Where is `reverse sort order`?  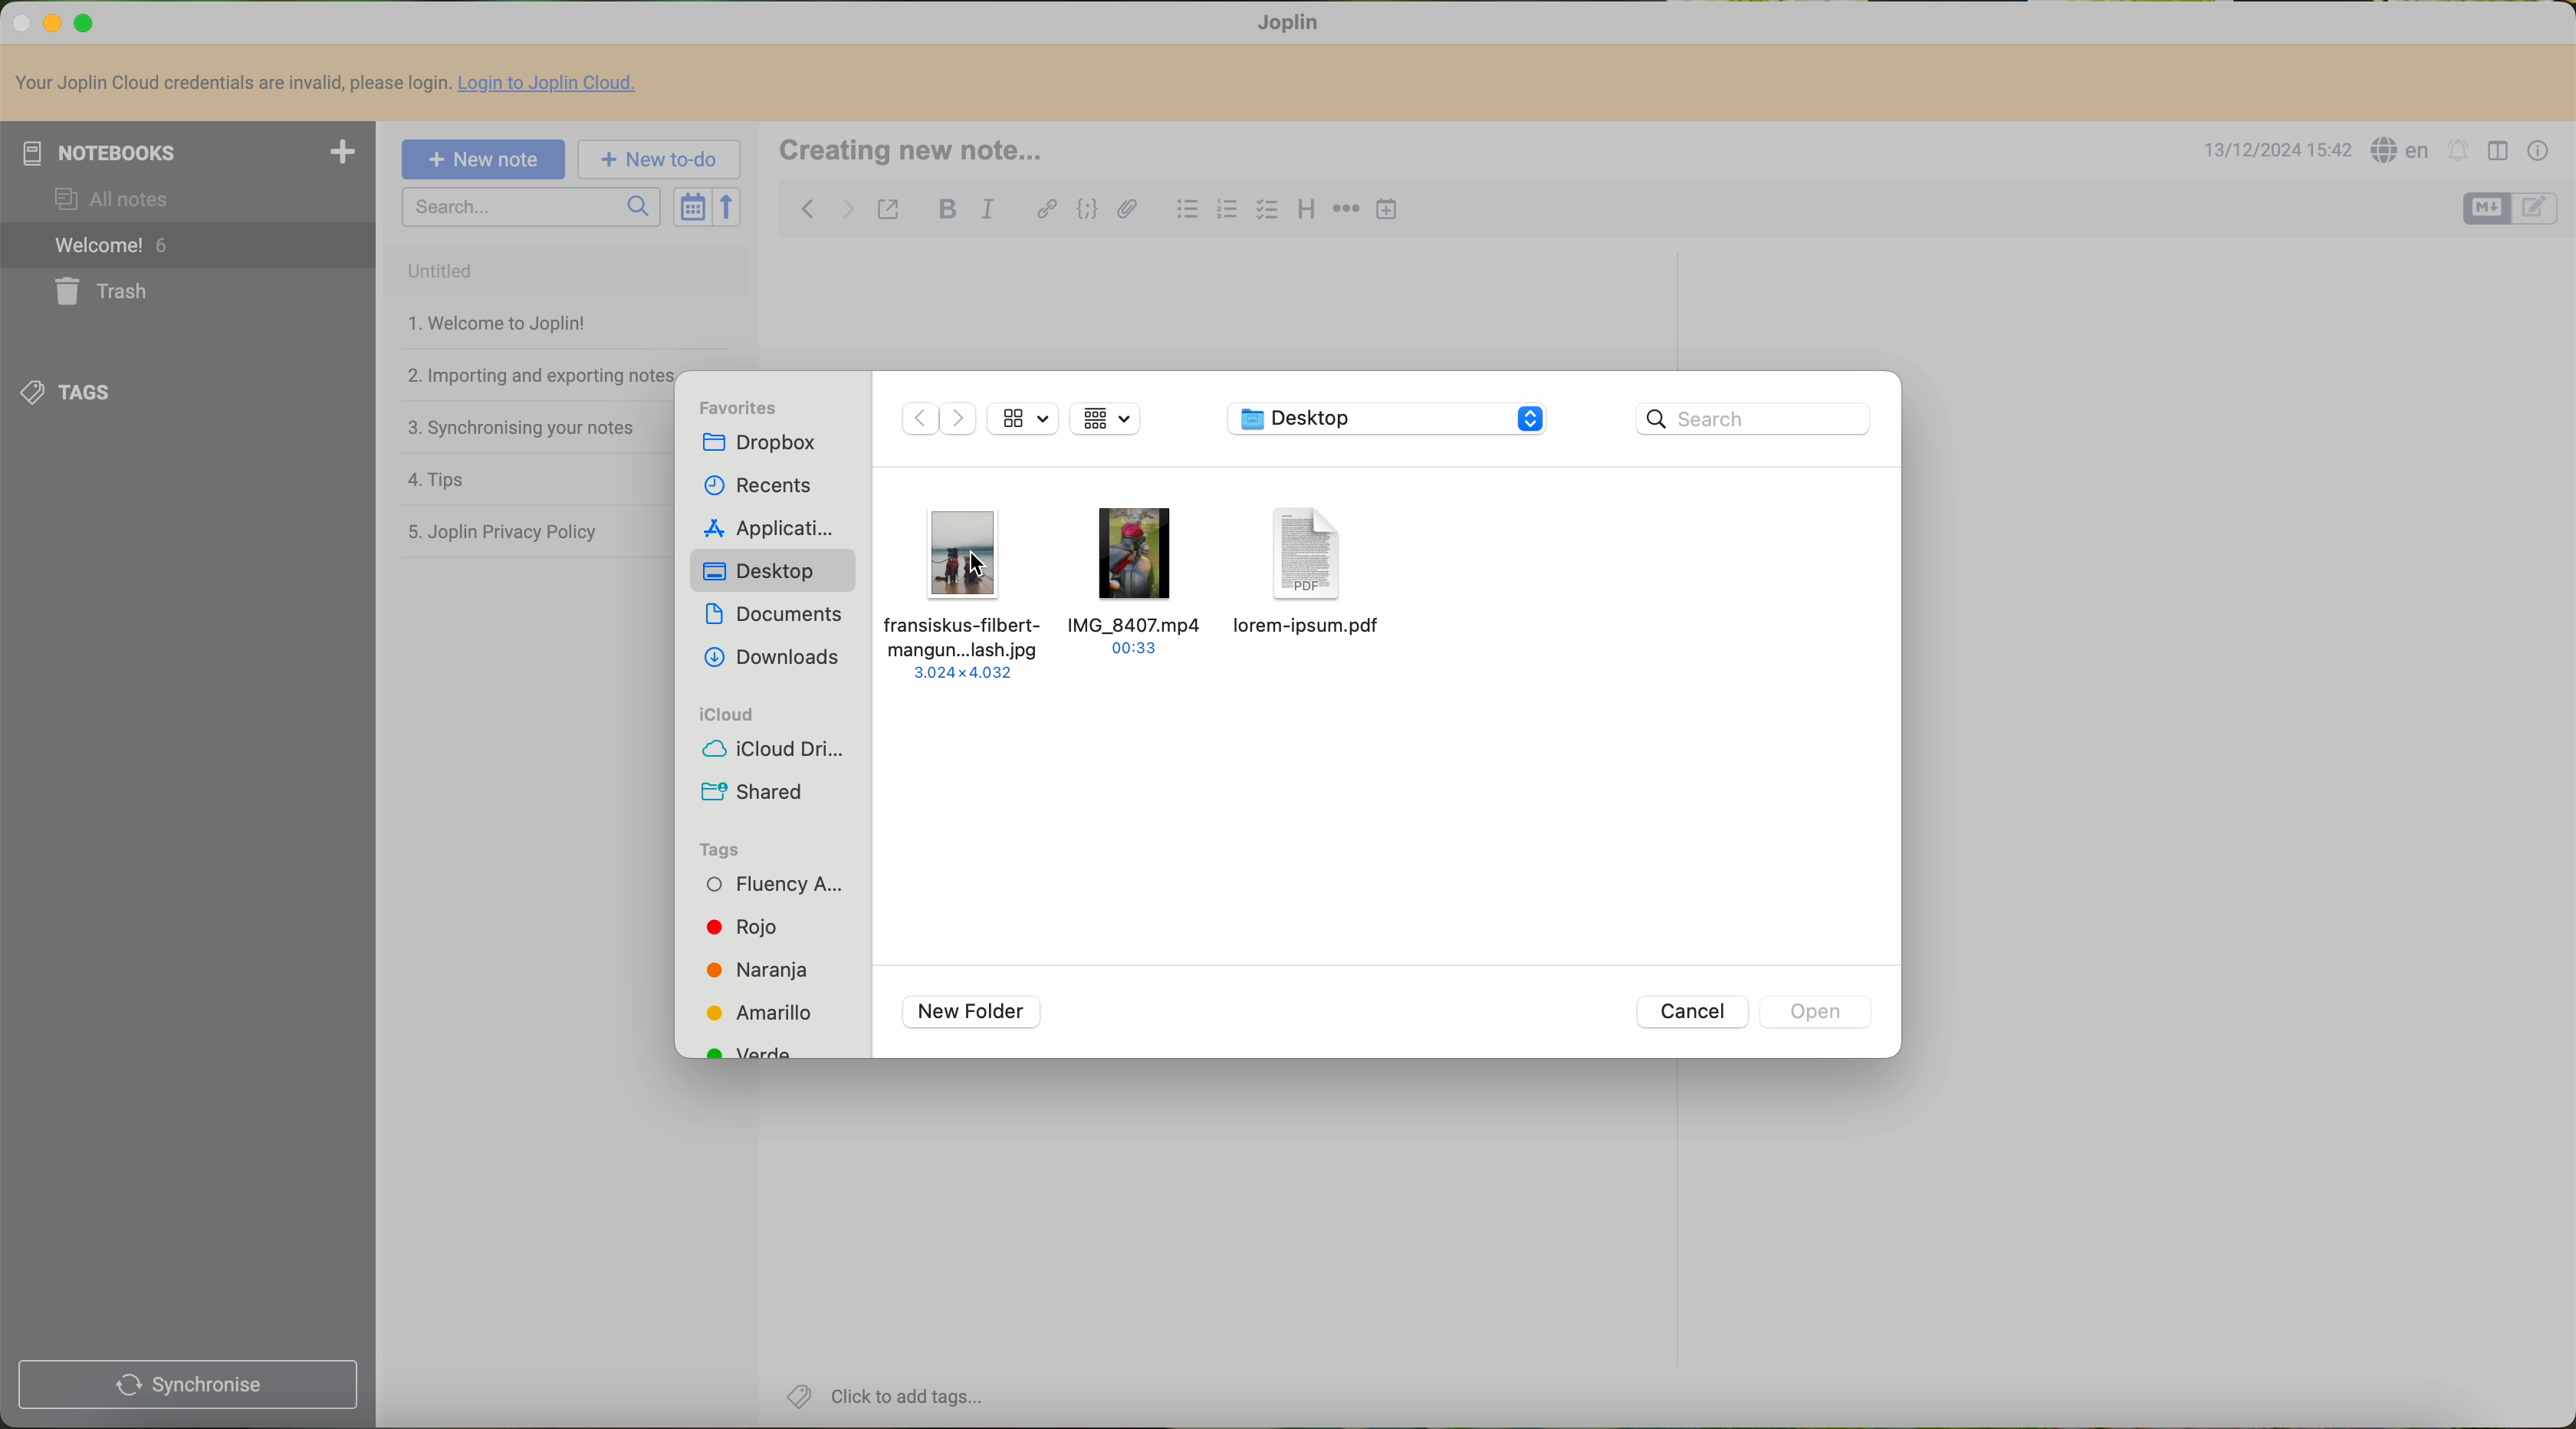
reverse sort order is located at coordinates (729, 207).